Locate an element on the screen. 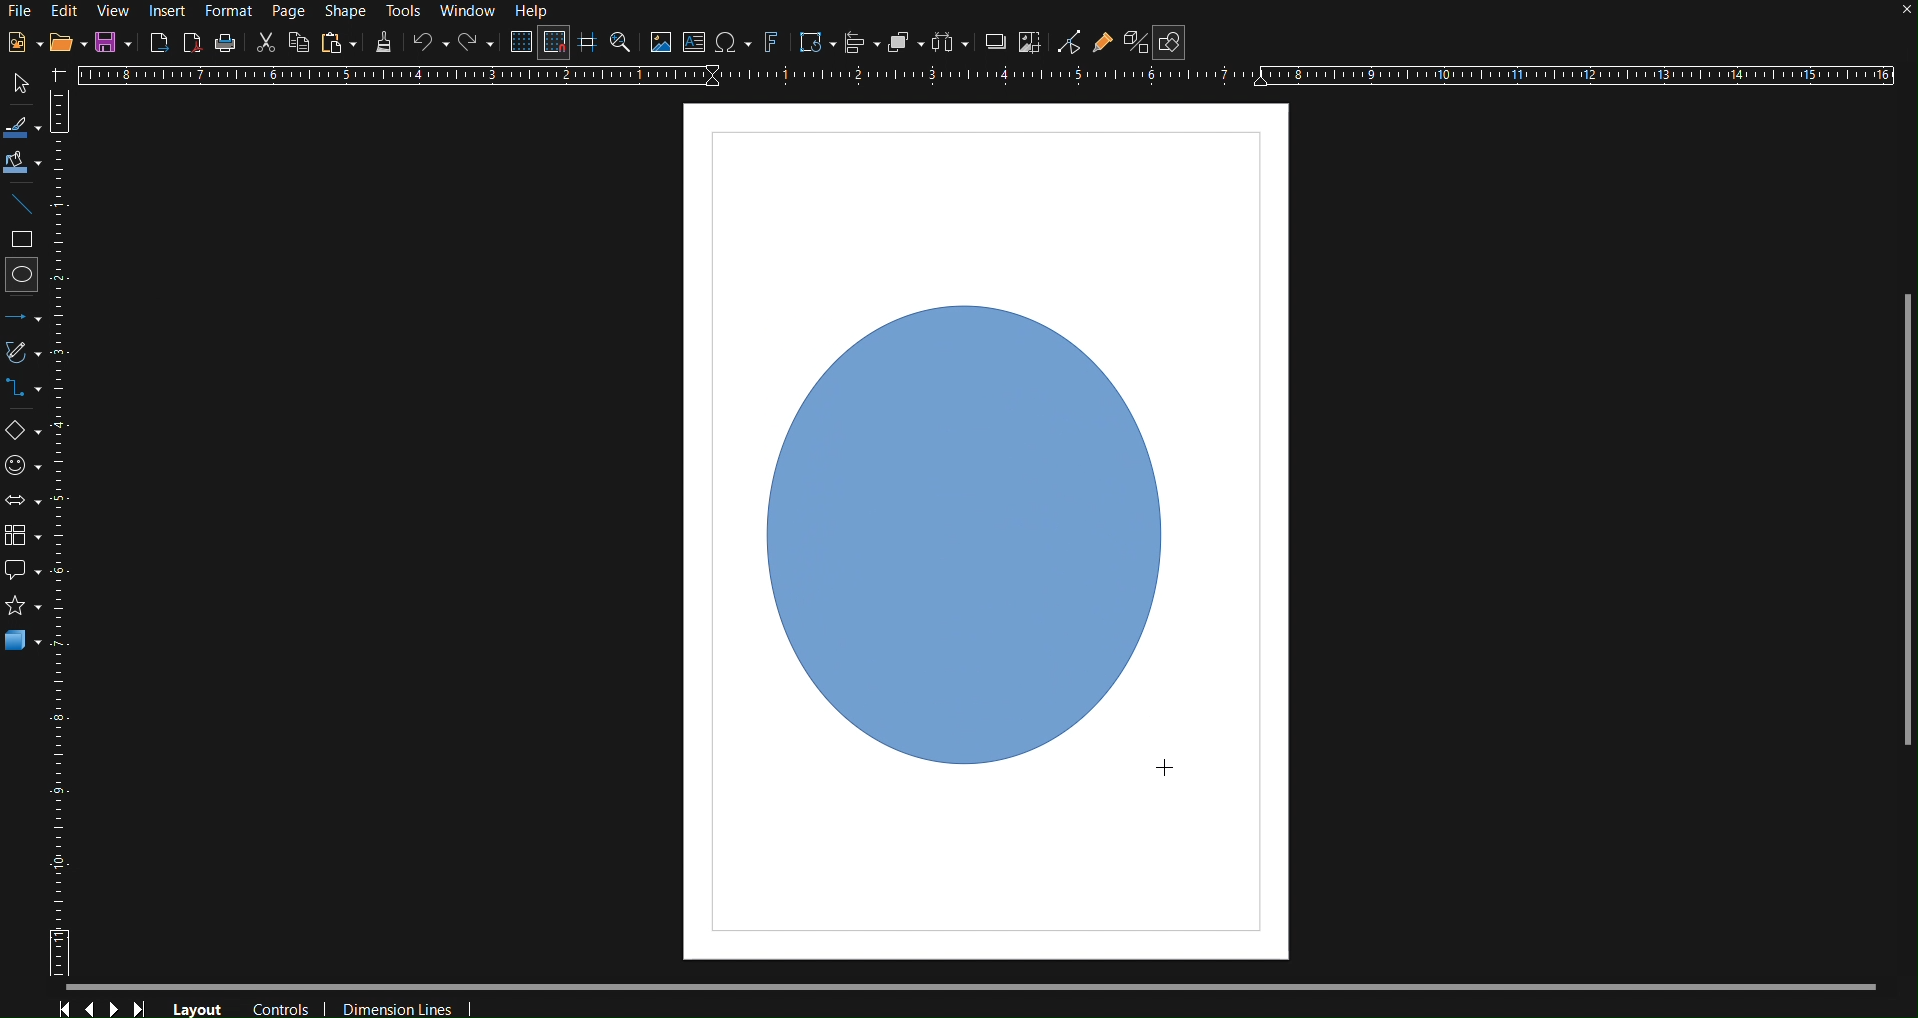 The height and width of the screenshot is (1018, 1918). Insert Image is located at coordinates (660, 44).